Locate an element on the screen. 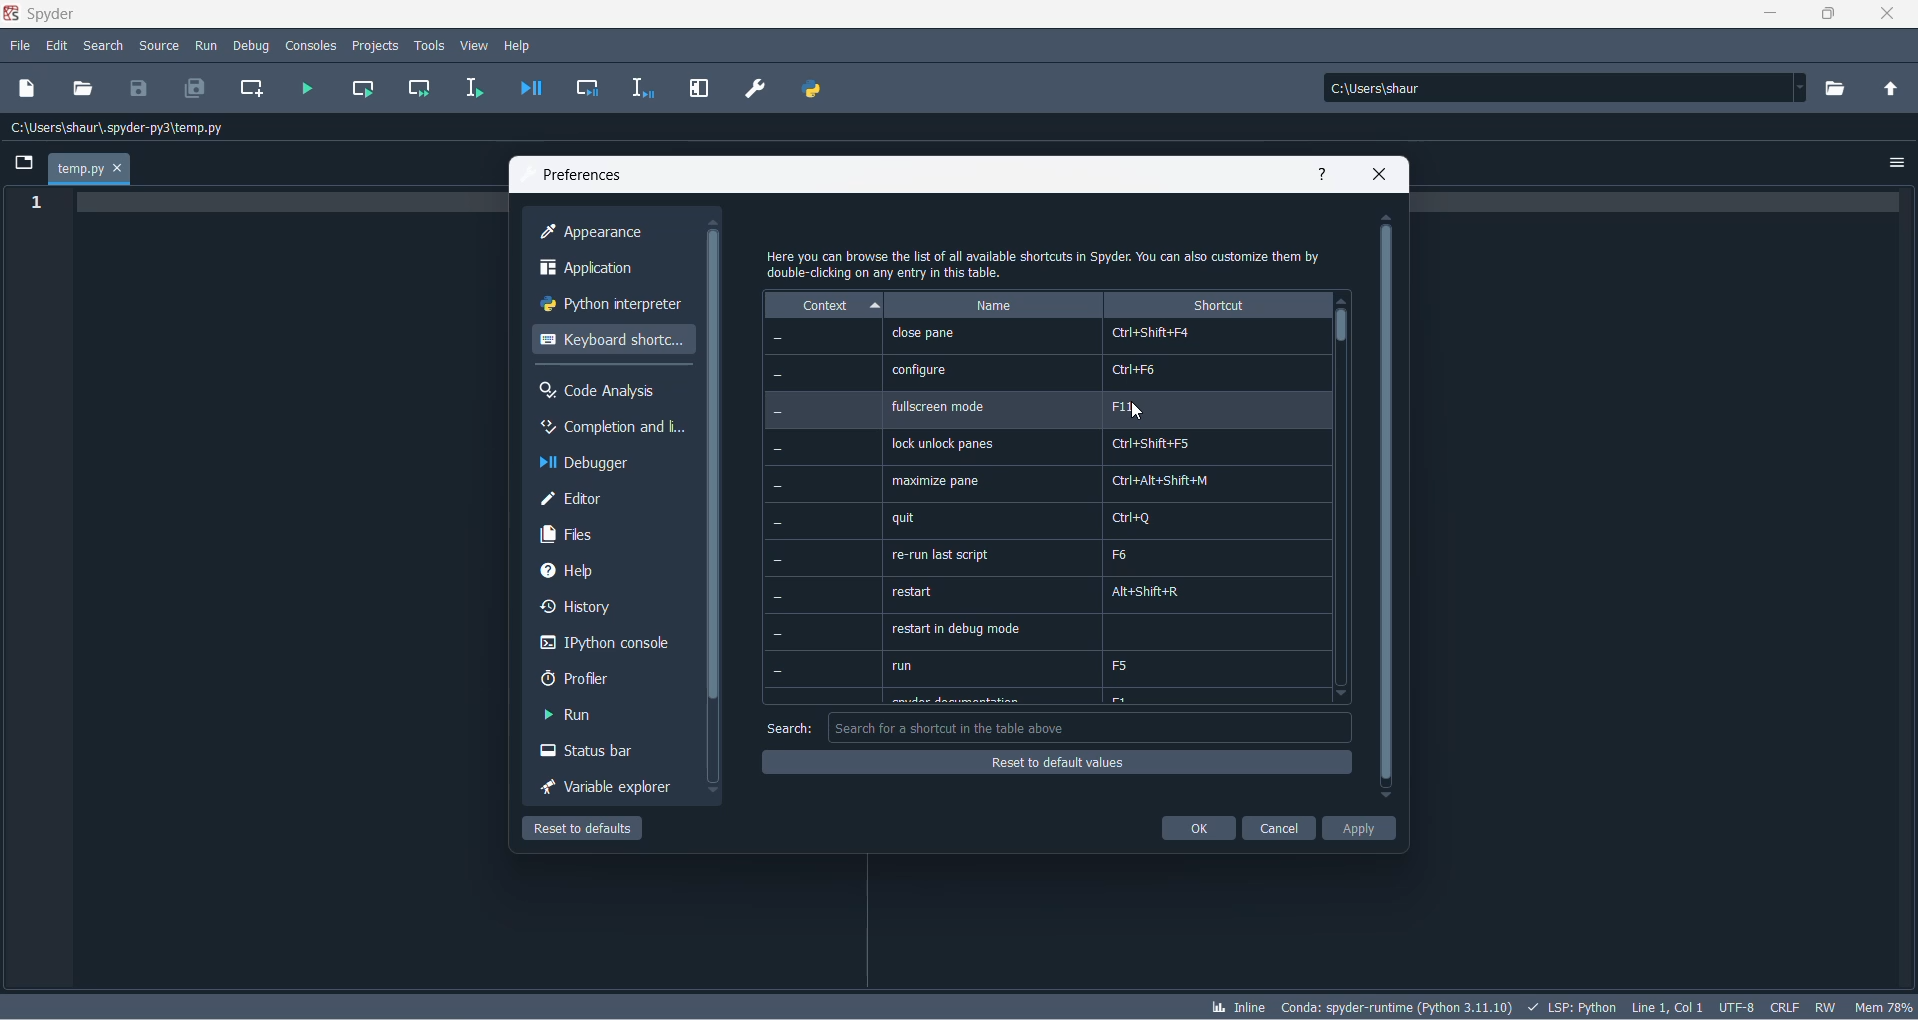  inline is located at coordinates (1237, 1008).